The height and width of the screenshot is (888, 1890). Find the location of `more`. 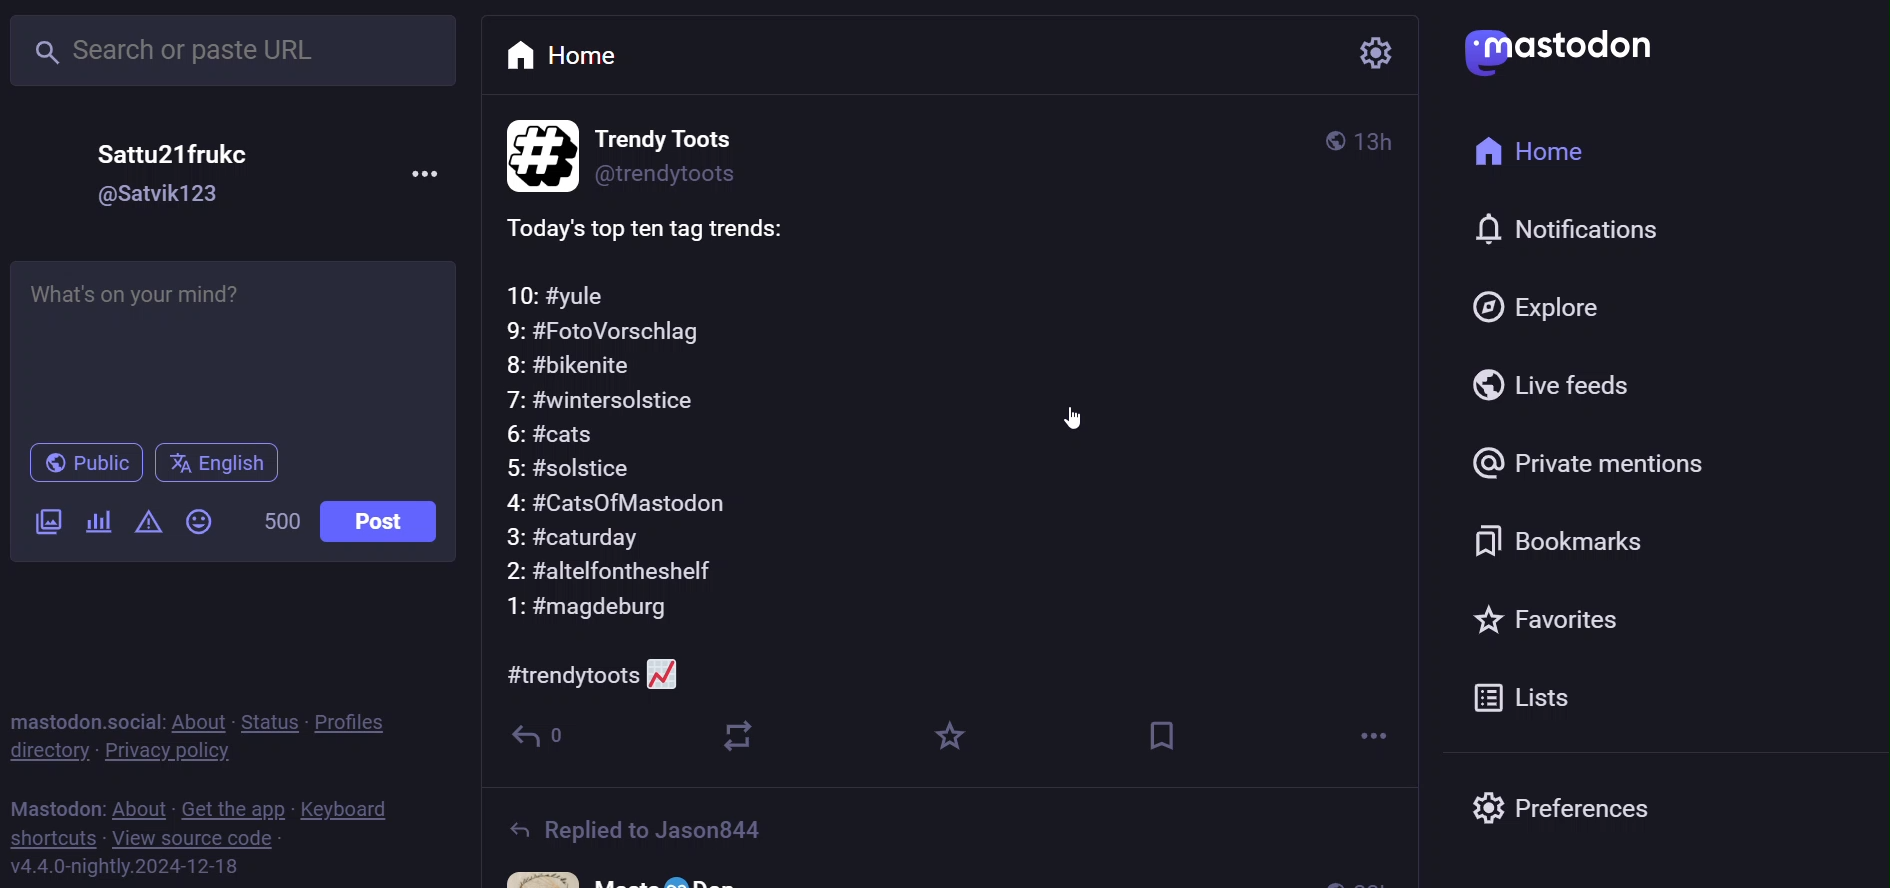

more is located at coordinates (424, 171).